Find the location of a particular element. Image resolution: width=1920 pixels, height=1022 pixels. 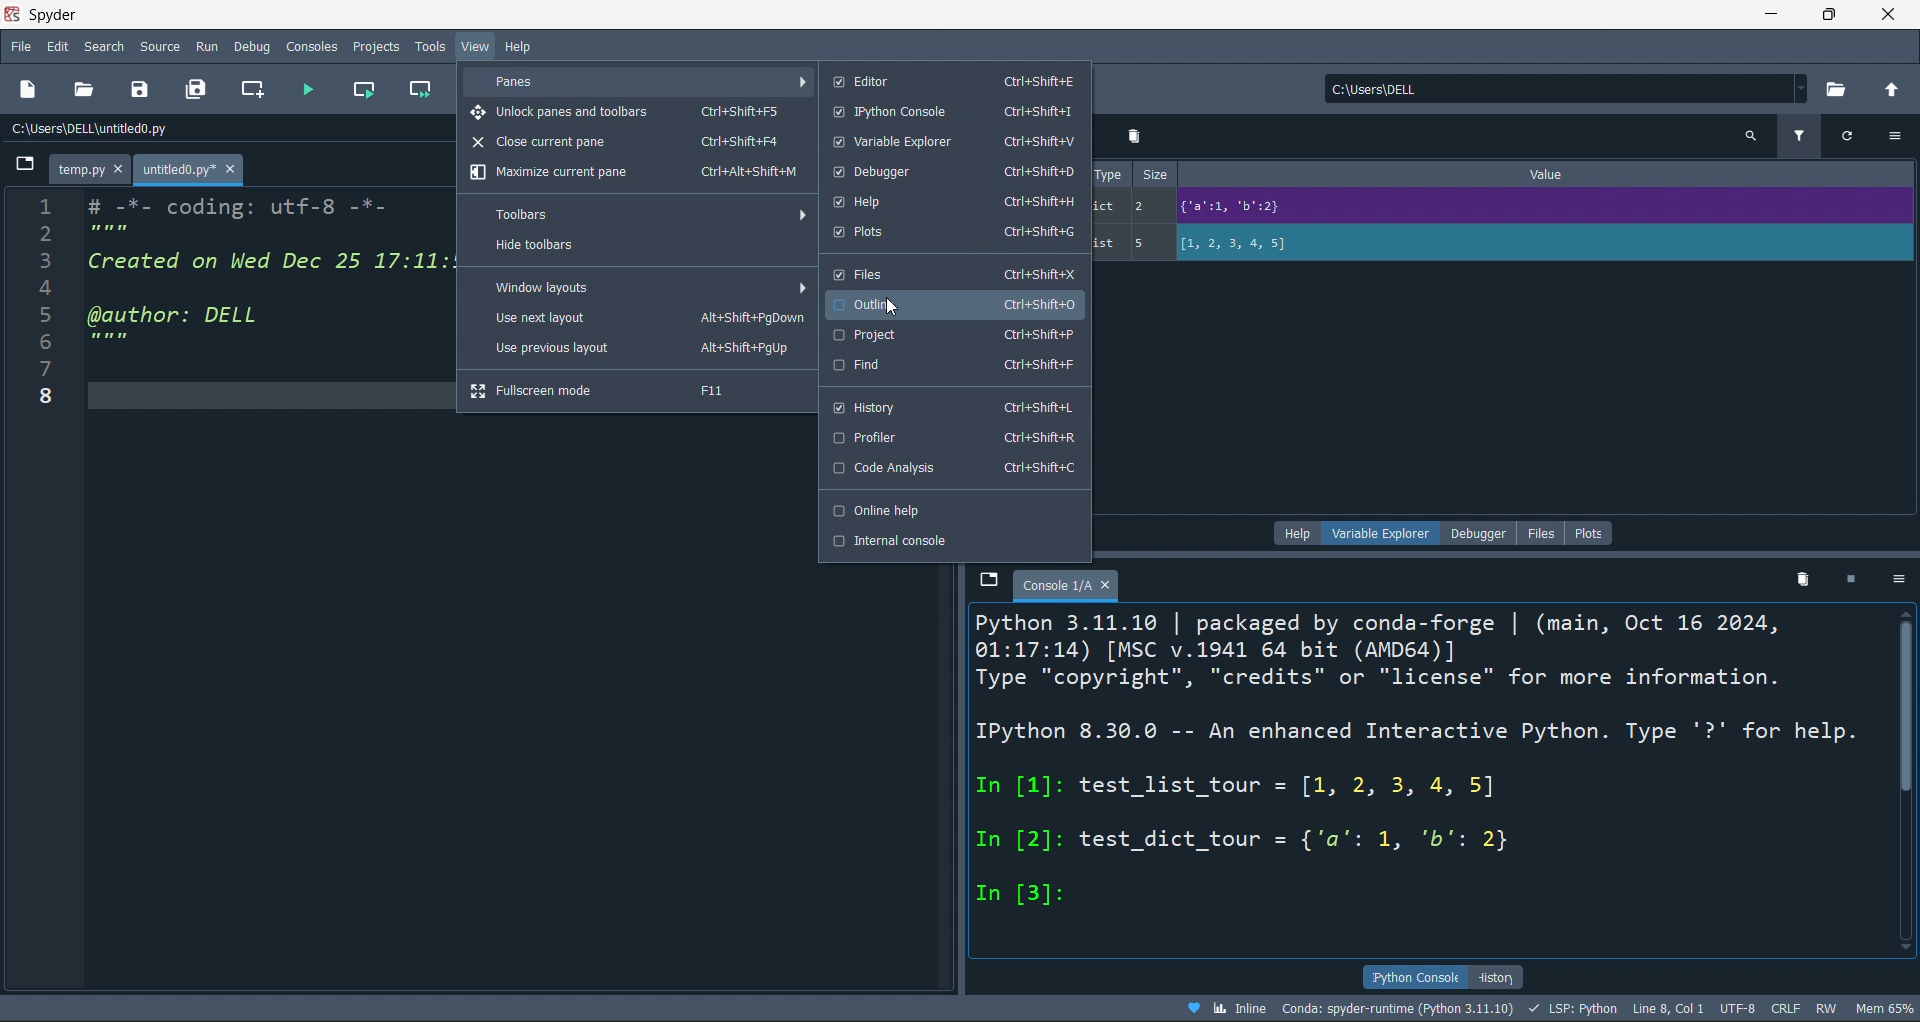

current directory is located at coordinates (1559, 89).